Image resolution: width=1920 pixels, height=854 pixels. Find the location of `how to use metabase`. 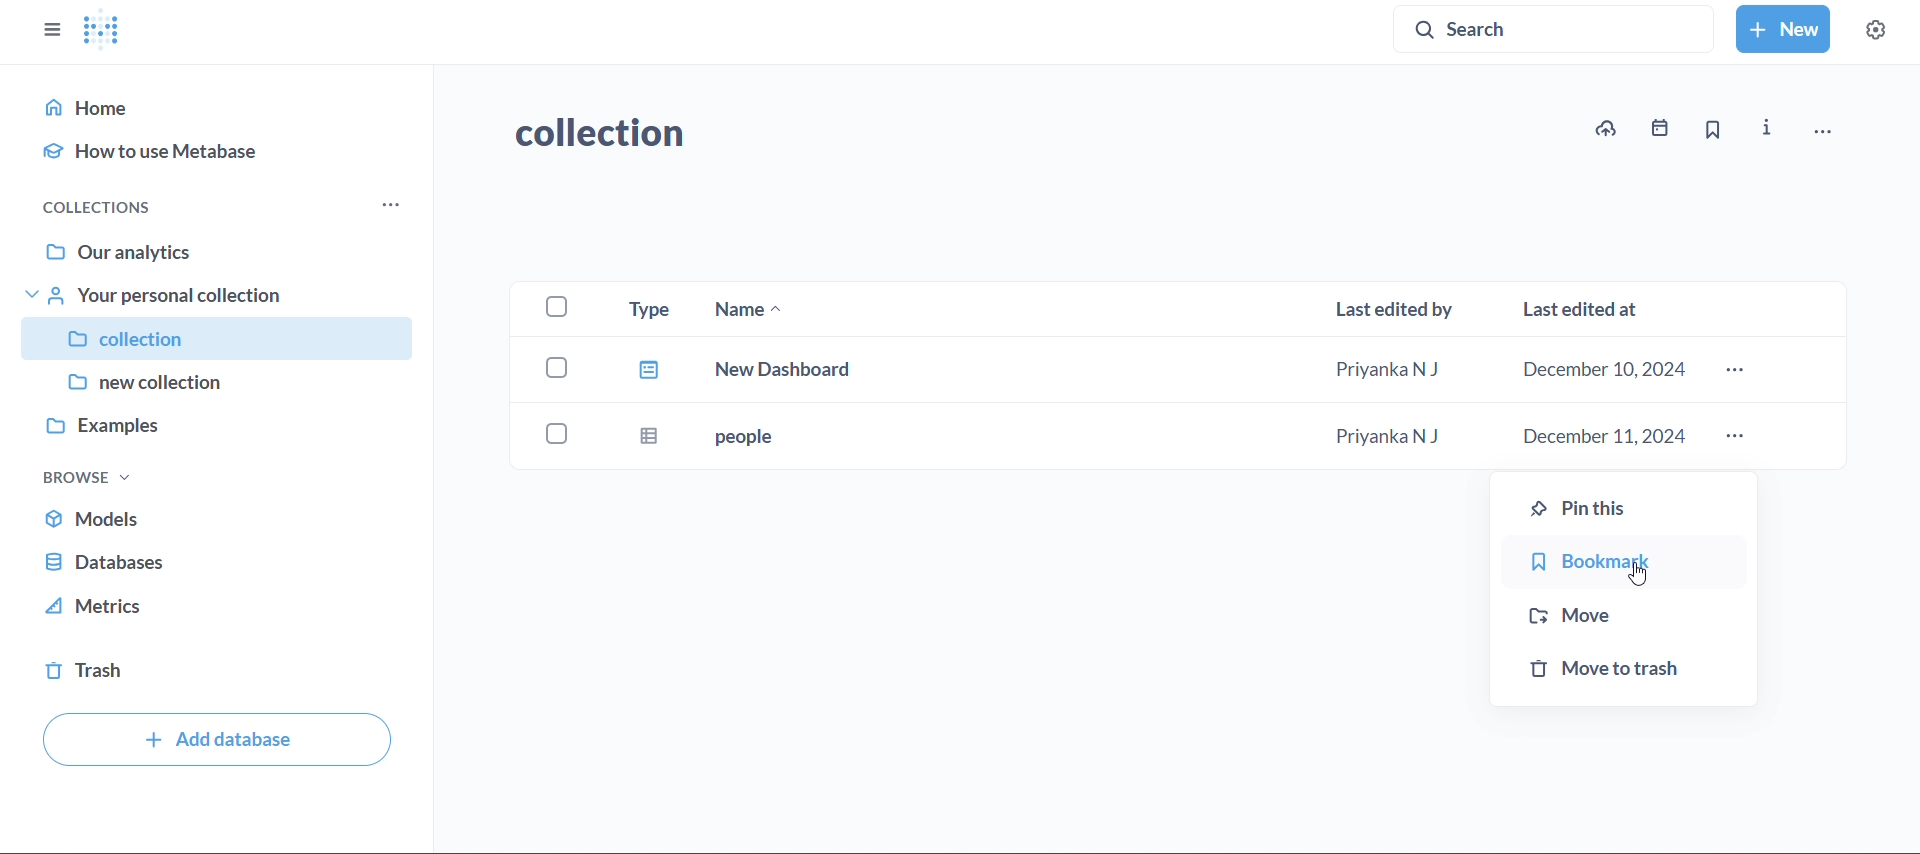

how to use metabase is located at coordinates (218, 150).